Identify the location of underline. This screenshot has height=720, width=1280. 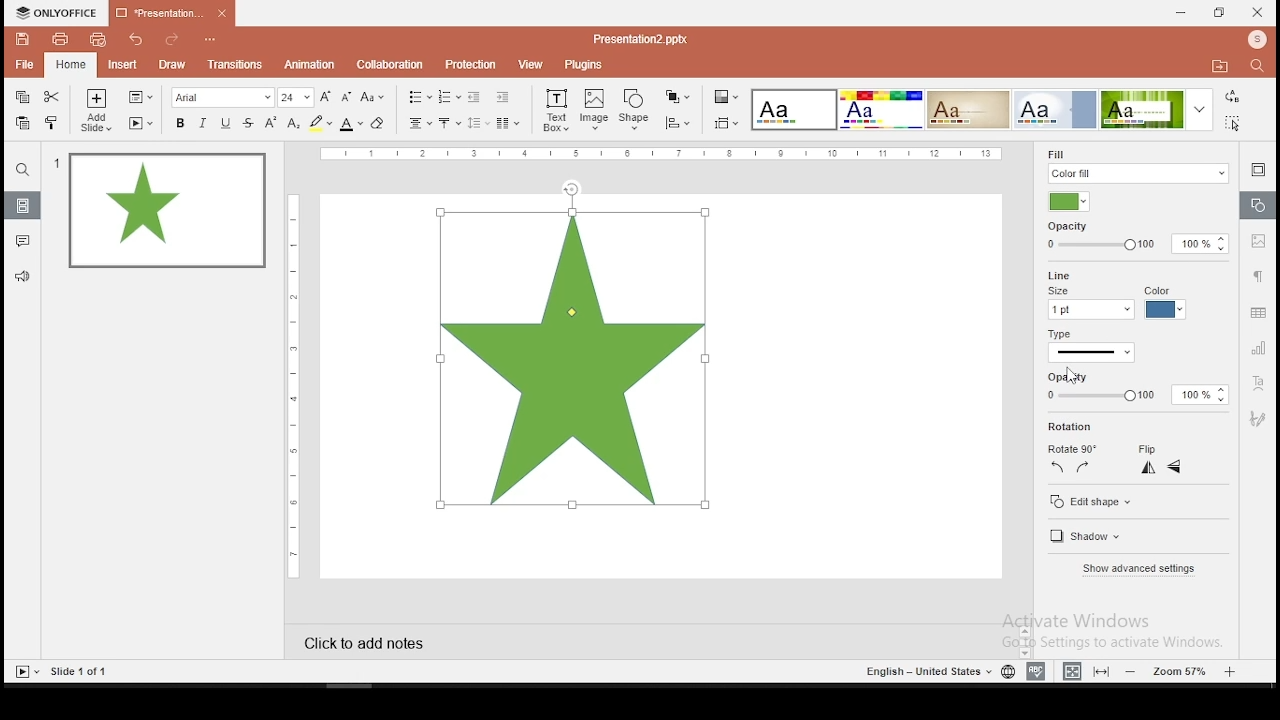
(226, 124).